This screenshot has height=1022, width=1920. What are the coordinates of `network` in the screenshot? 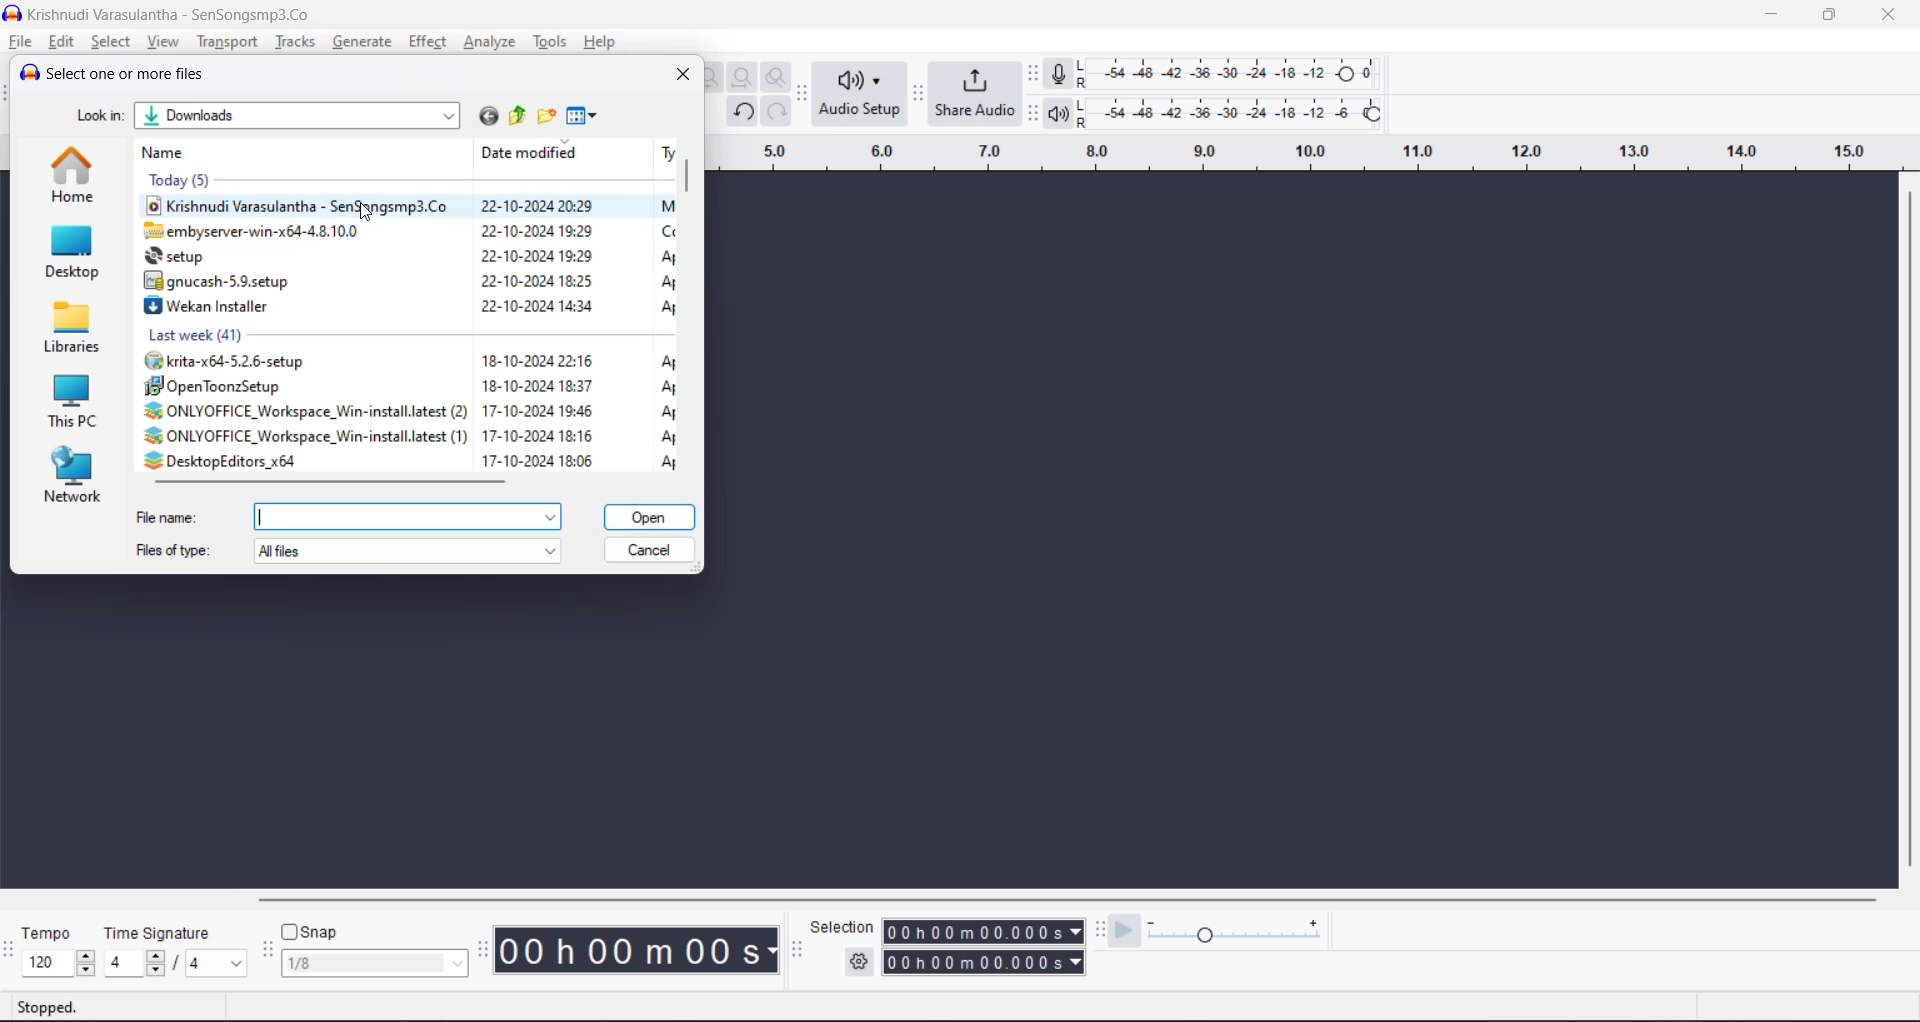 It's located at (80, 476).